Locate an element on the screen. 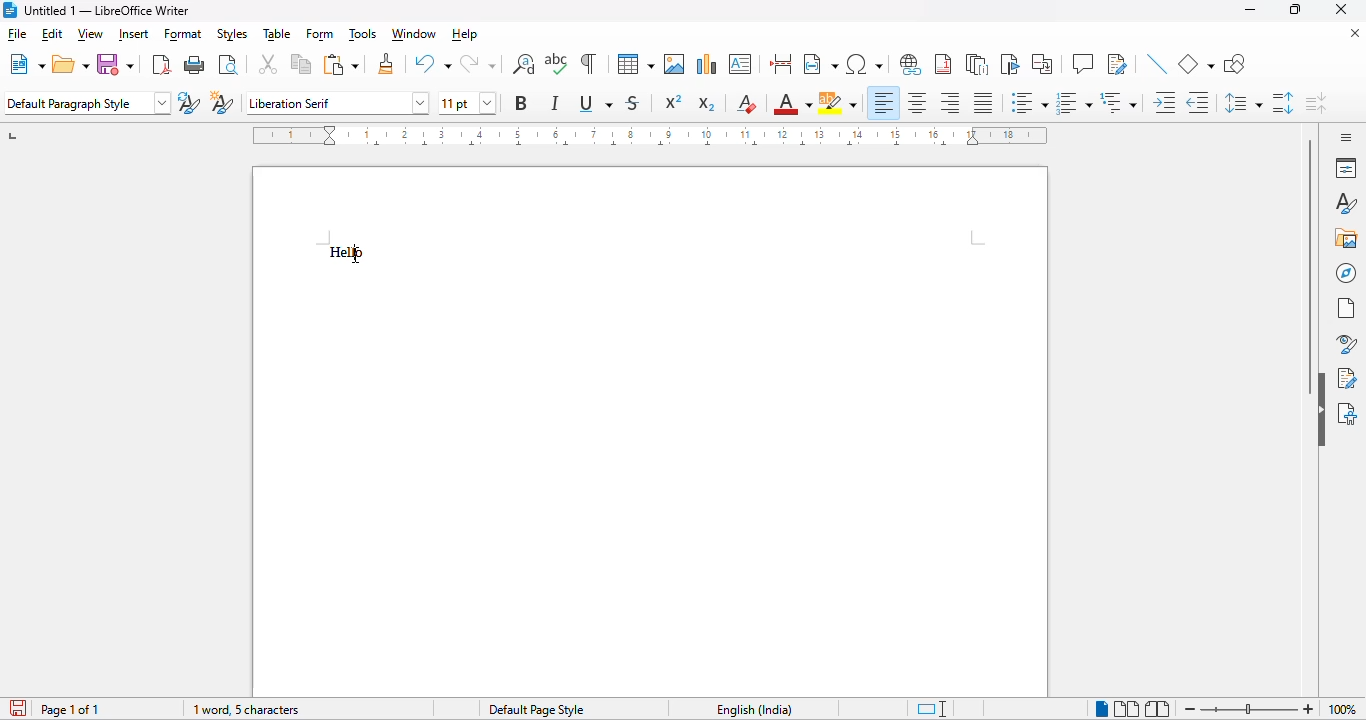  toggle ordered list is located at coordinates (1074, 102).